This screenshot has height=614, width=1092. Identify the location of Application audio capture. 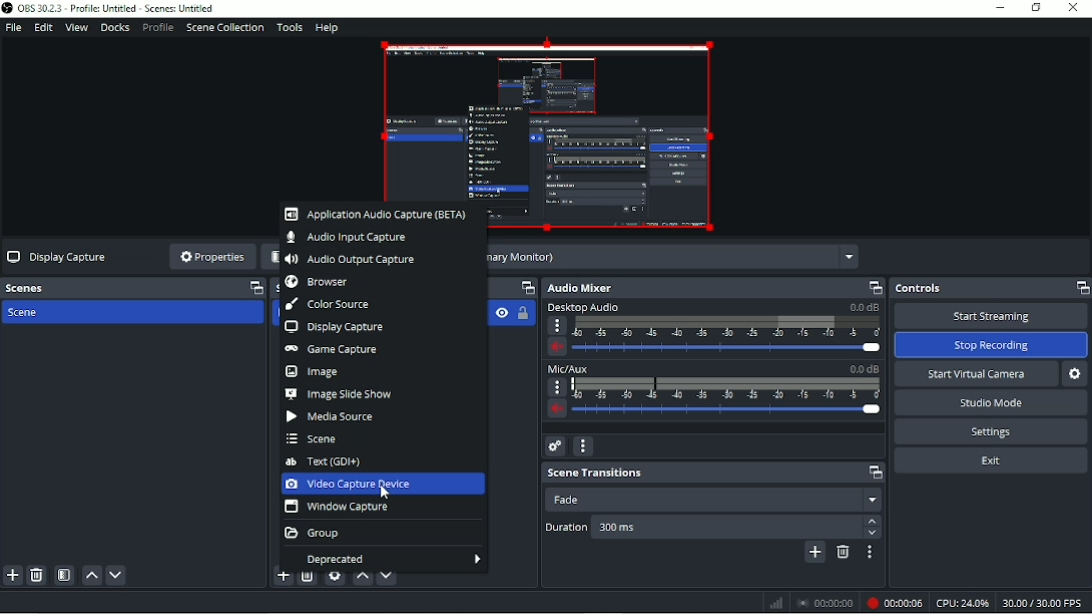
(376, 214).